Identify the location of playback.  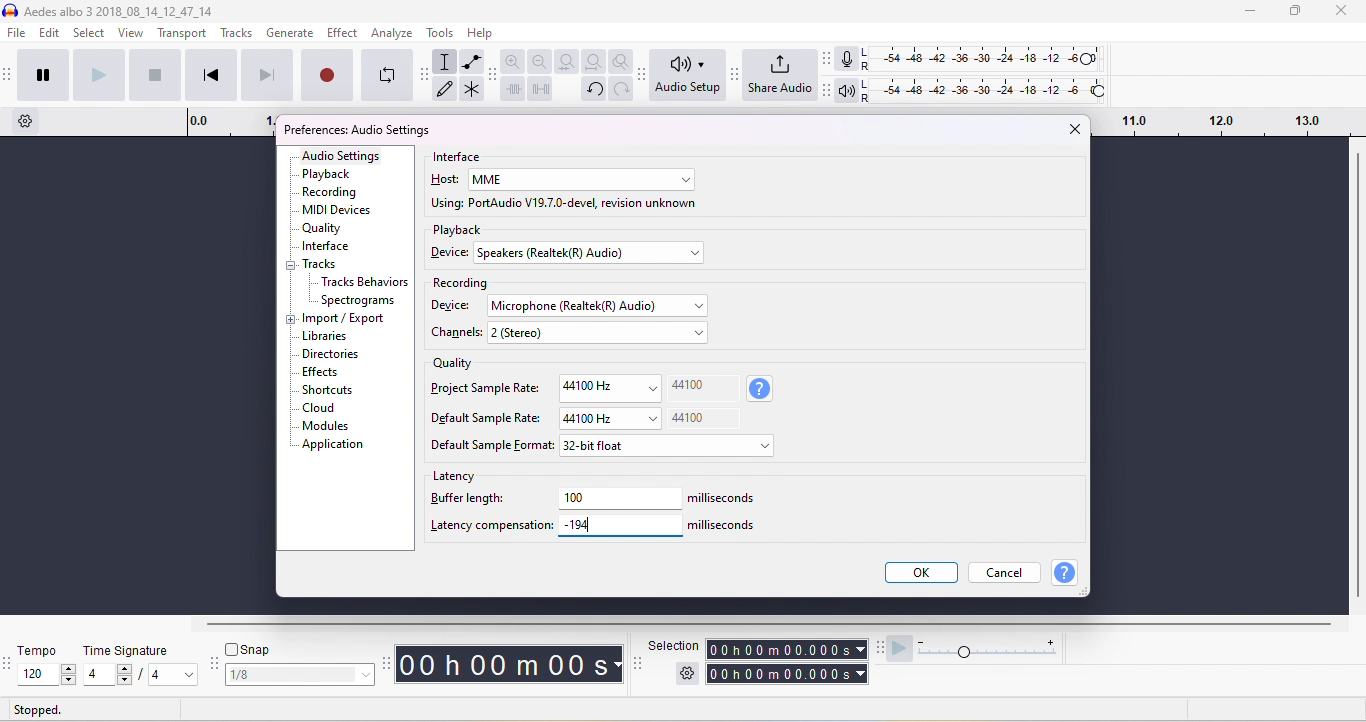
(458, 230).